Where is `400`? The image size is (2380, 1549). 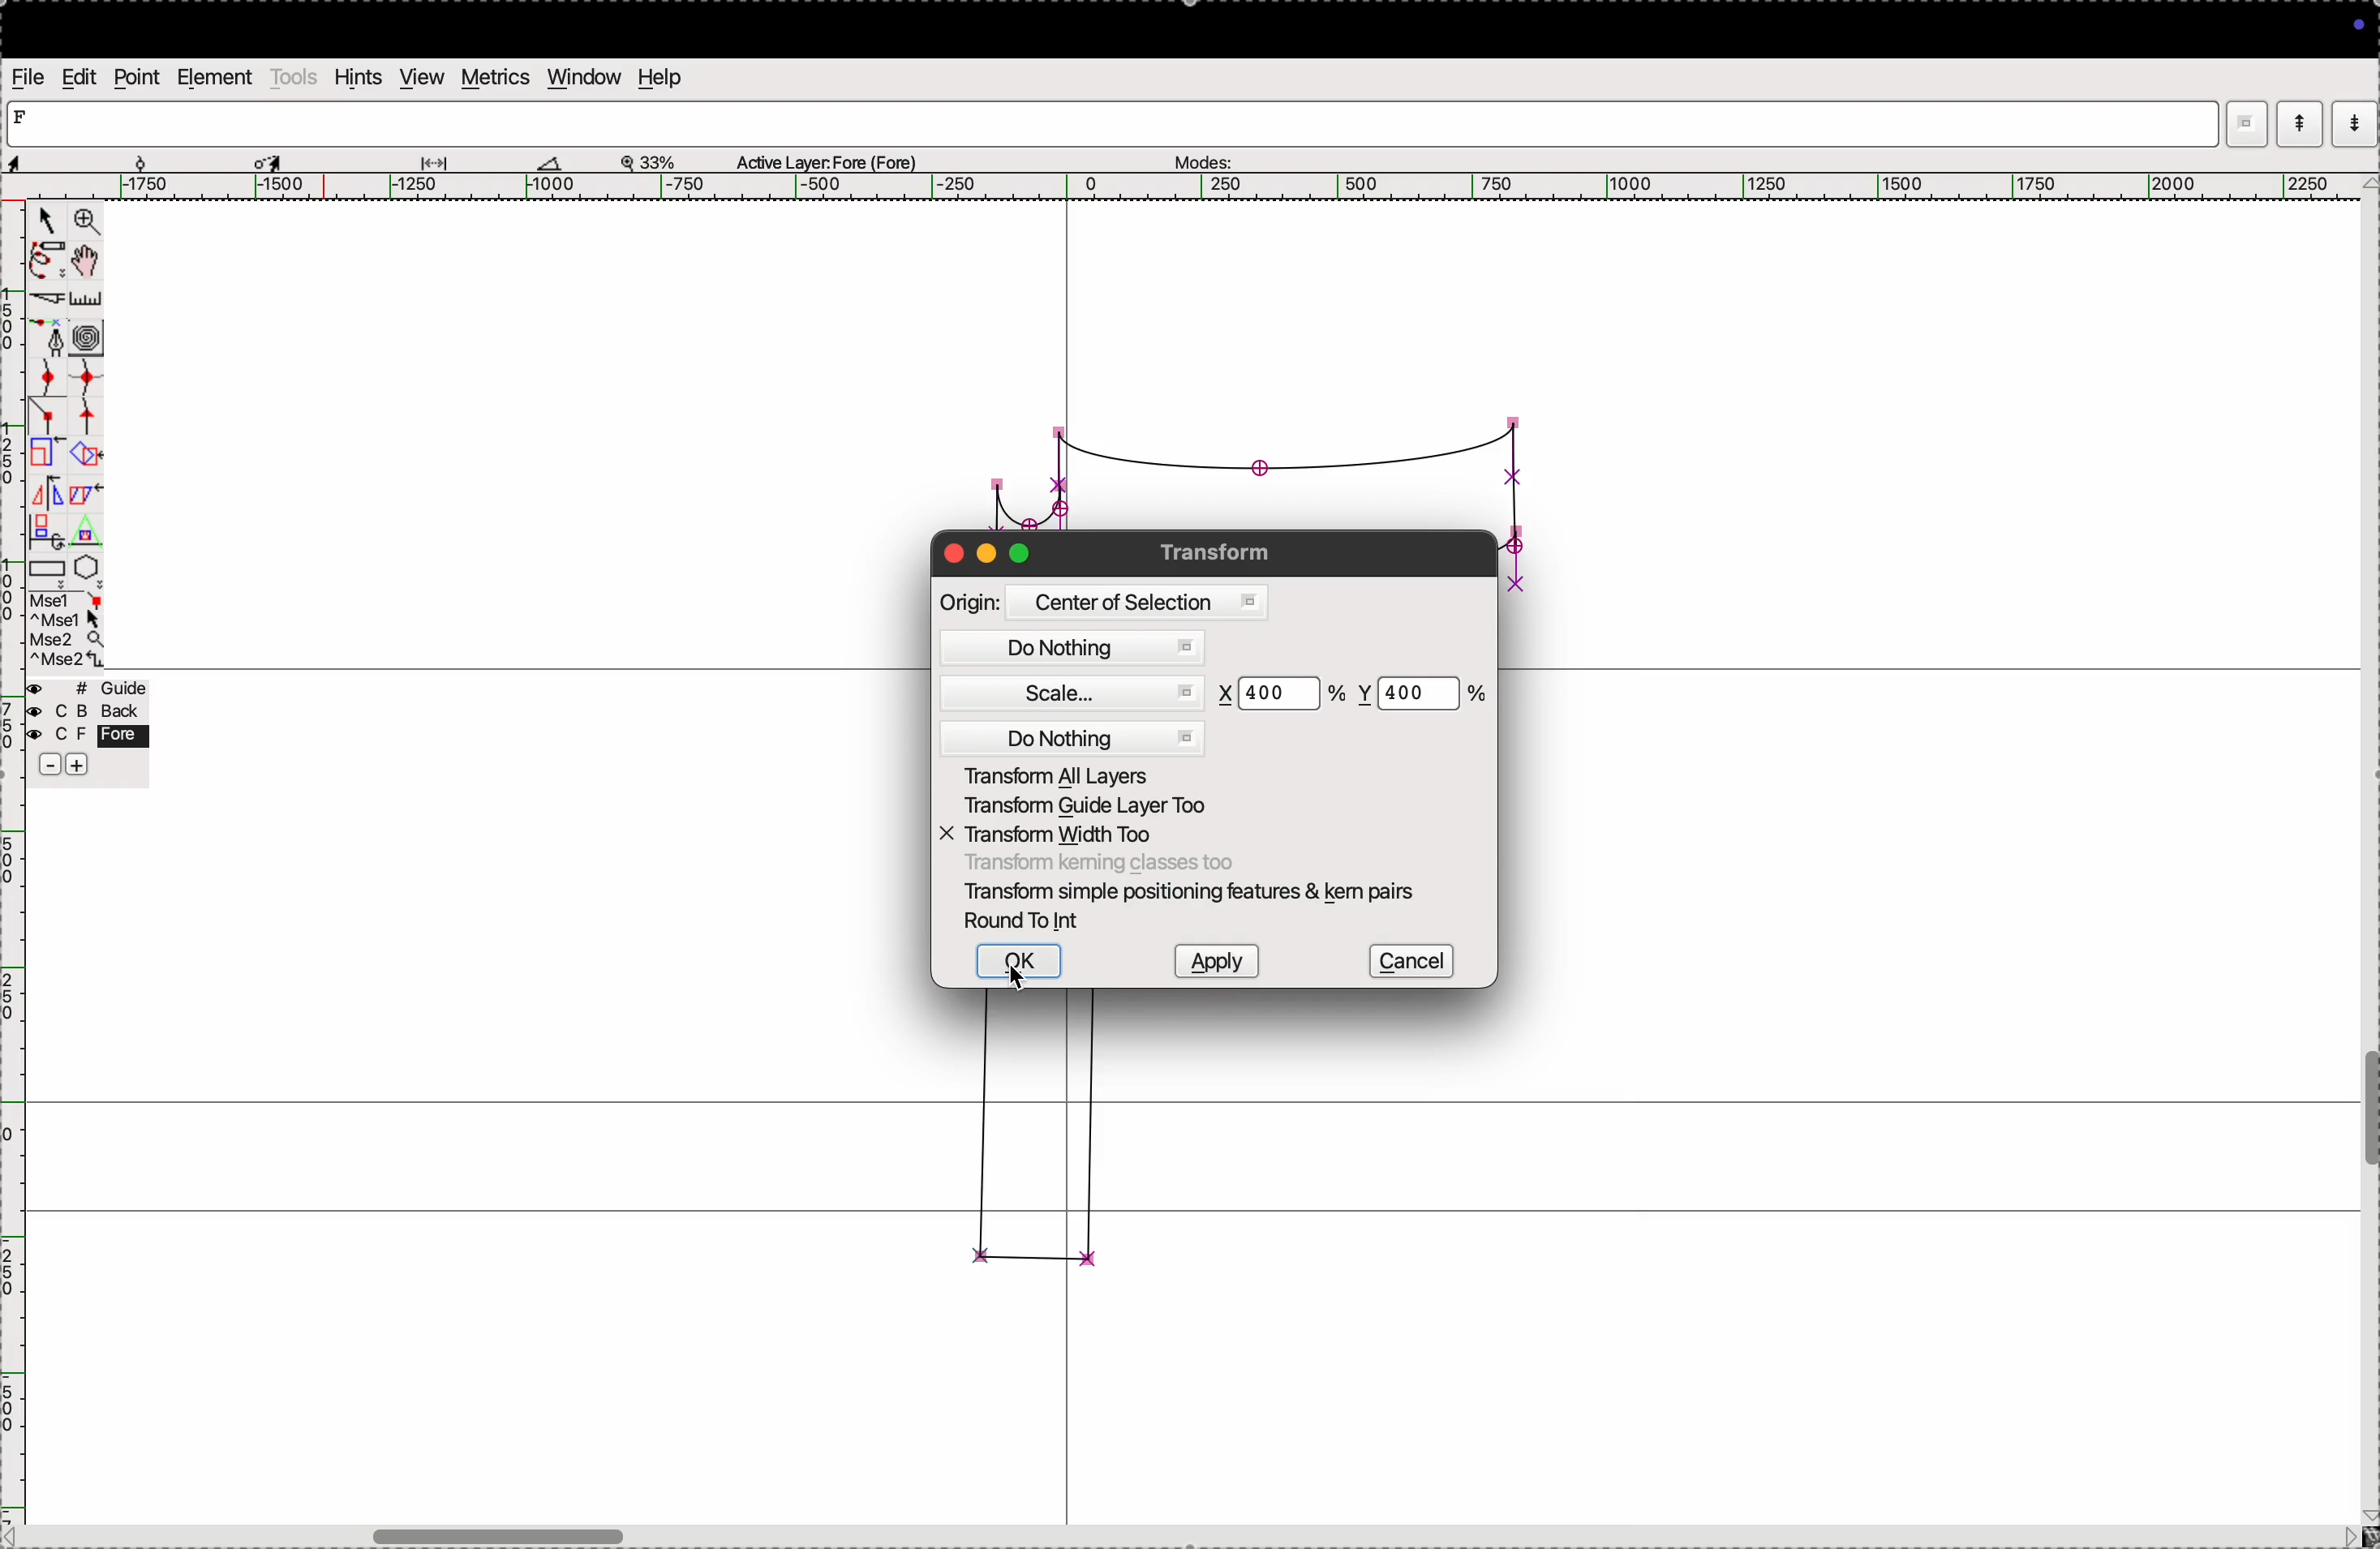 400 is located at coordinates (1272, 694).